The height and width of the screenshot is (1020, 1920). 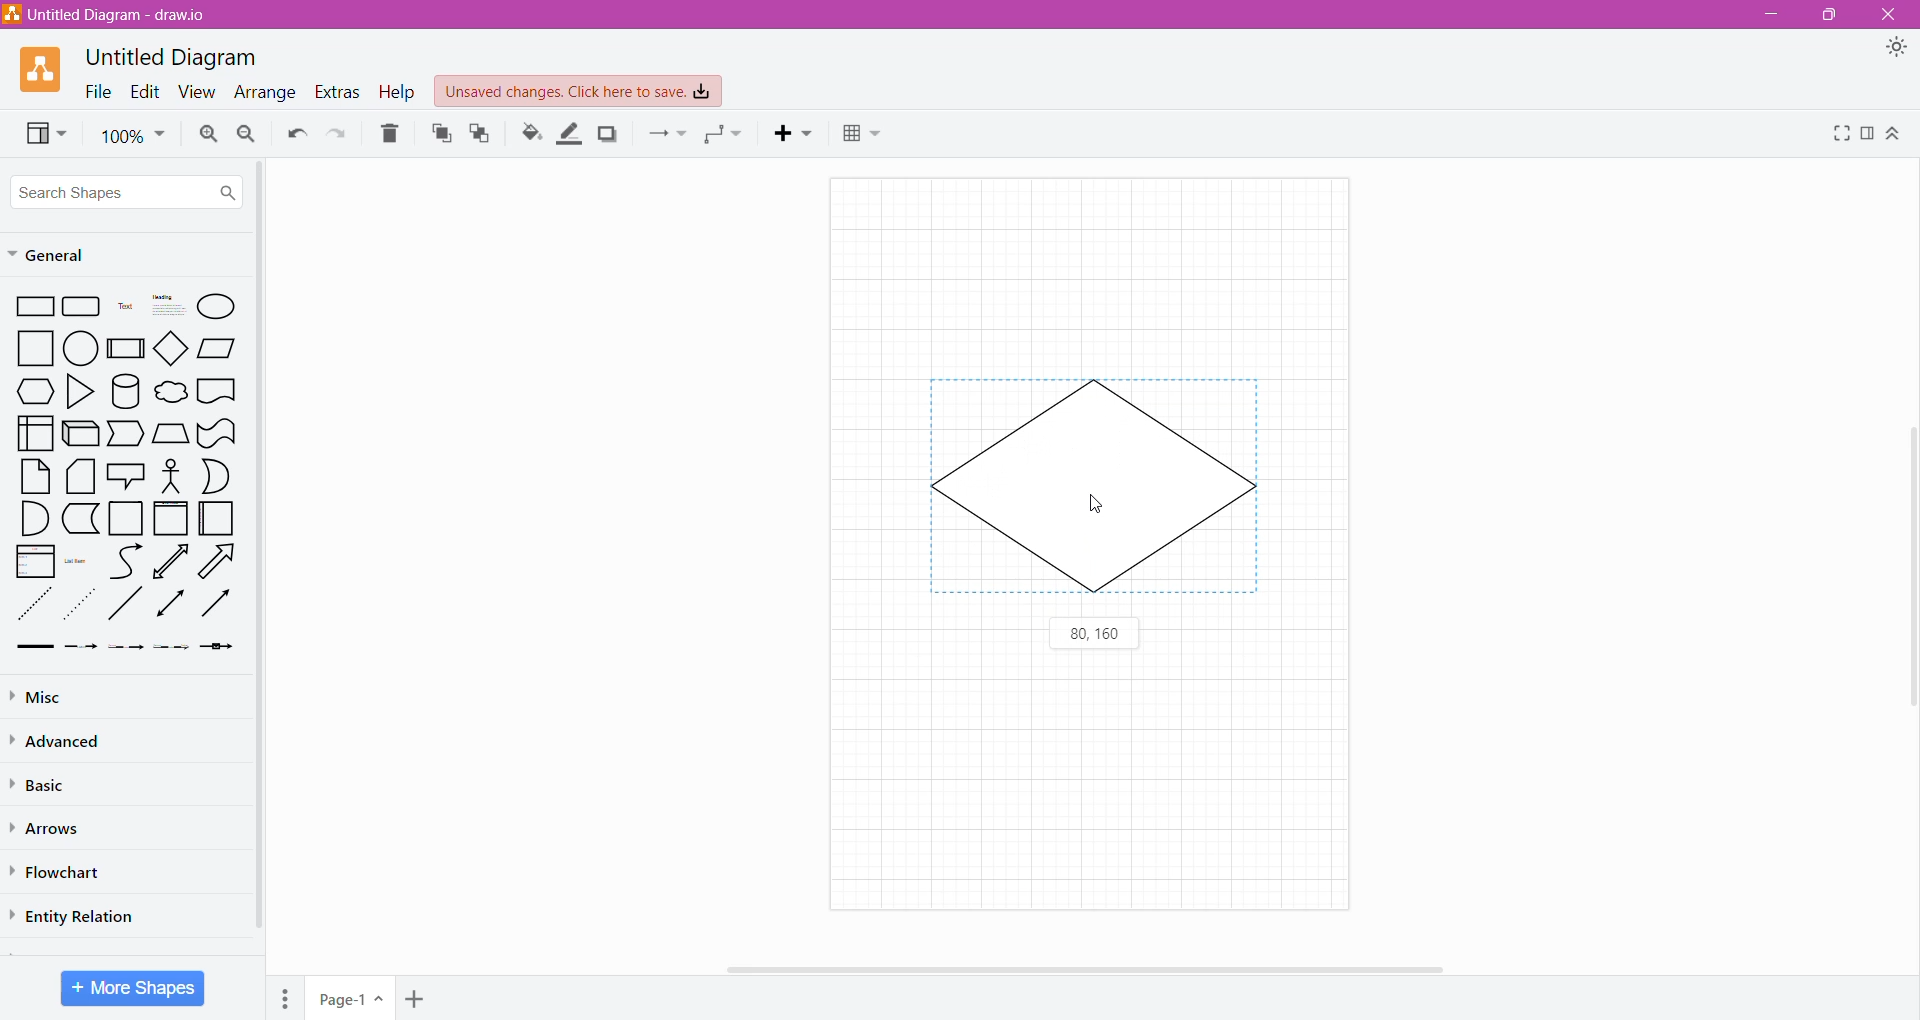 What do you see at coordinates (43, 68) in the screenshot?
I see `Application Logo` at bounding box center [43, 68].